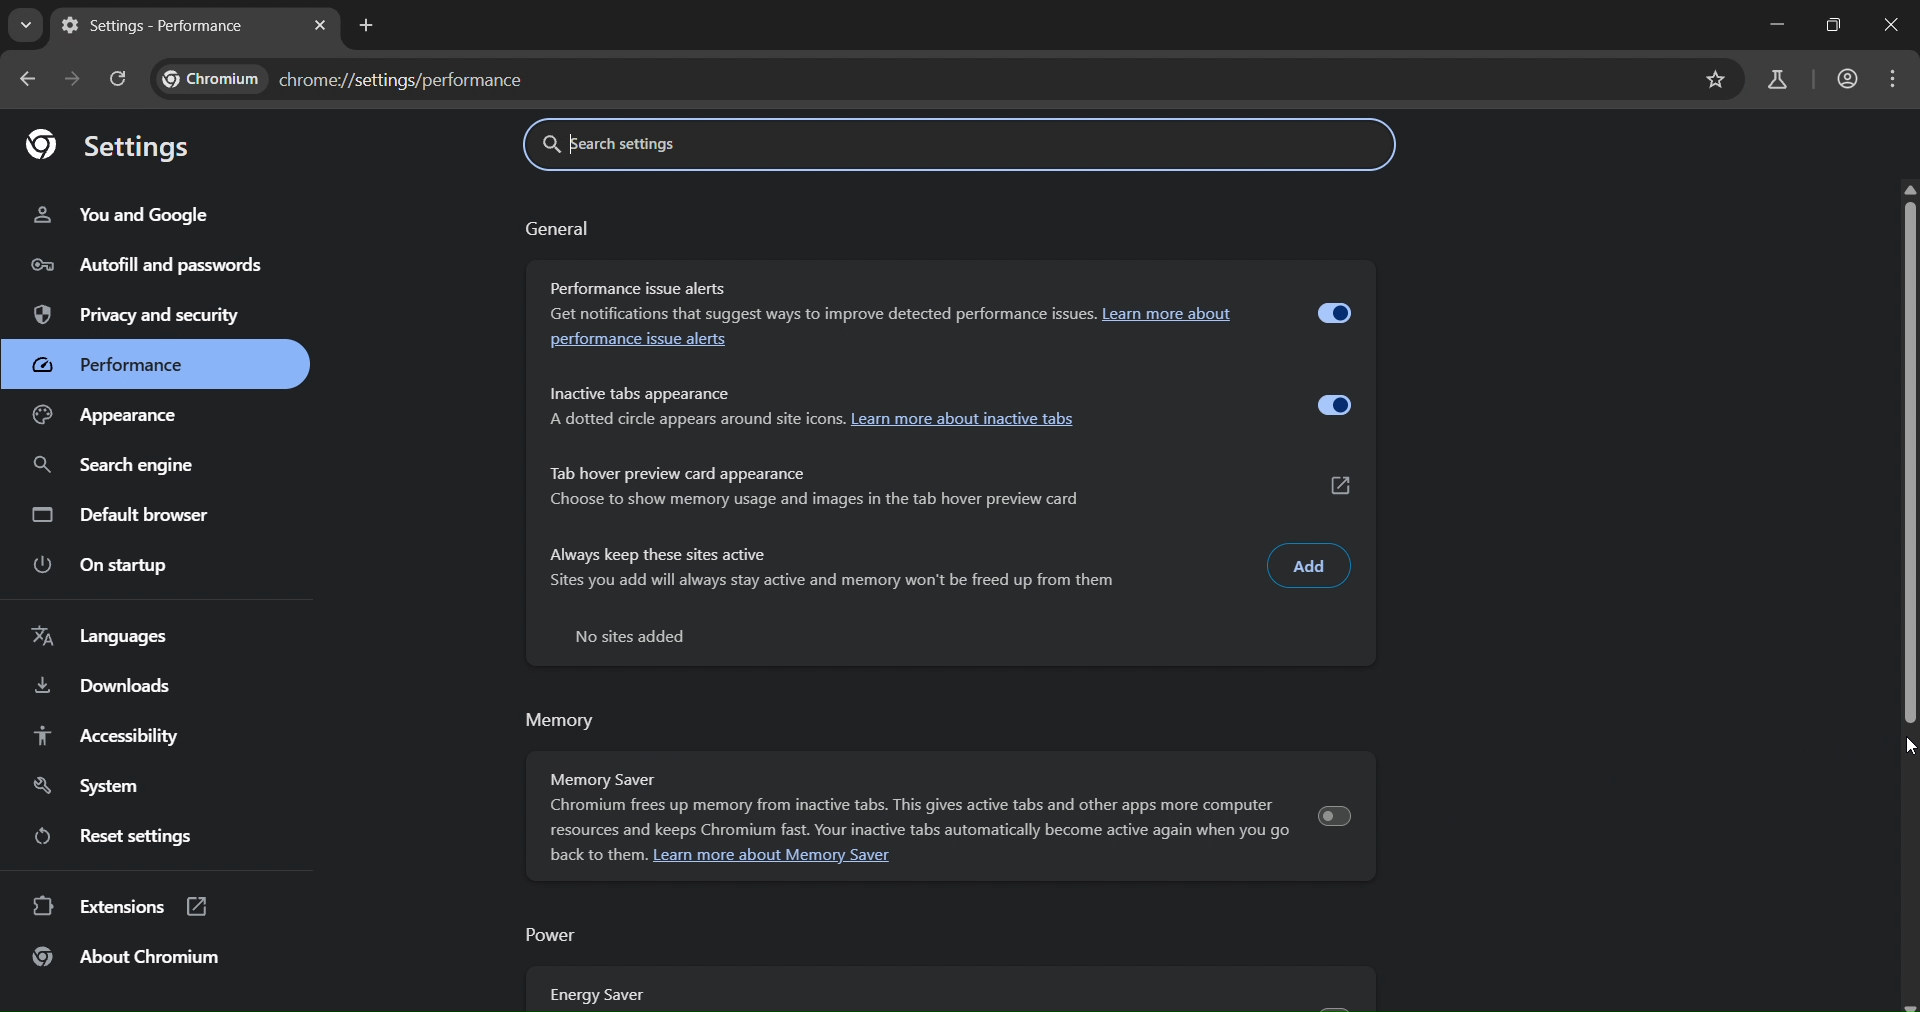  Describe the element at coordinates (1897, 80) in the screenshot. I see `menu` at that location.